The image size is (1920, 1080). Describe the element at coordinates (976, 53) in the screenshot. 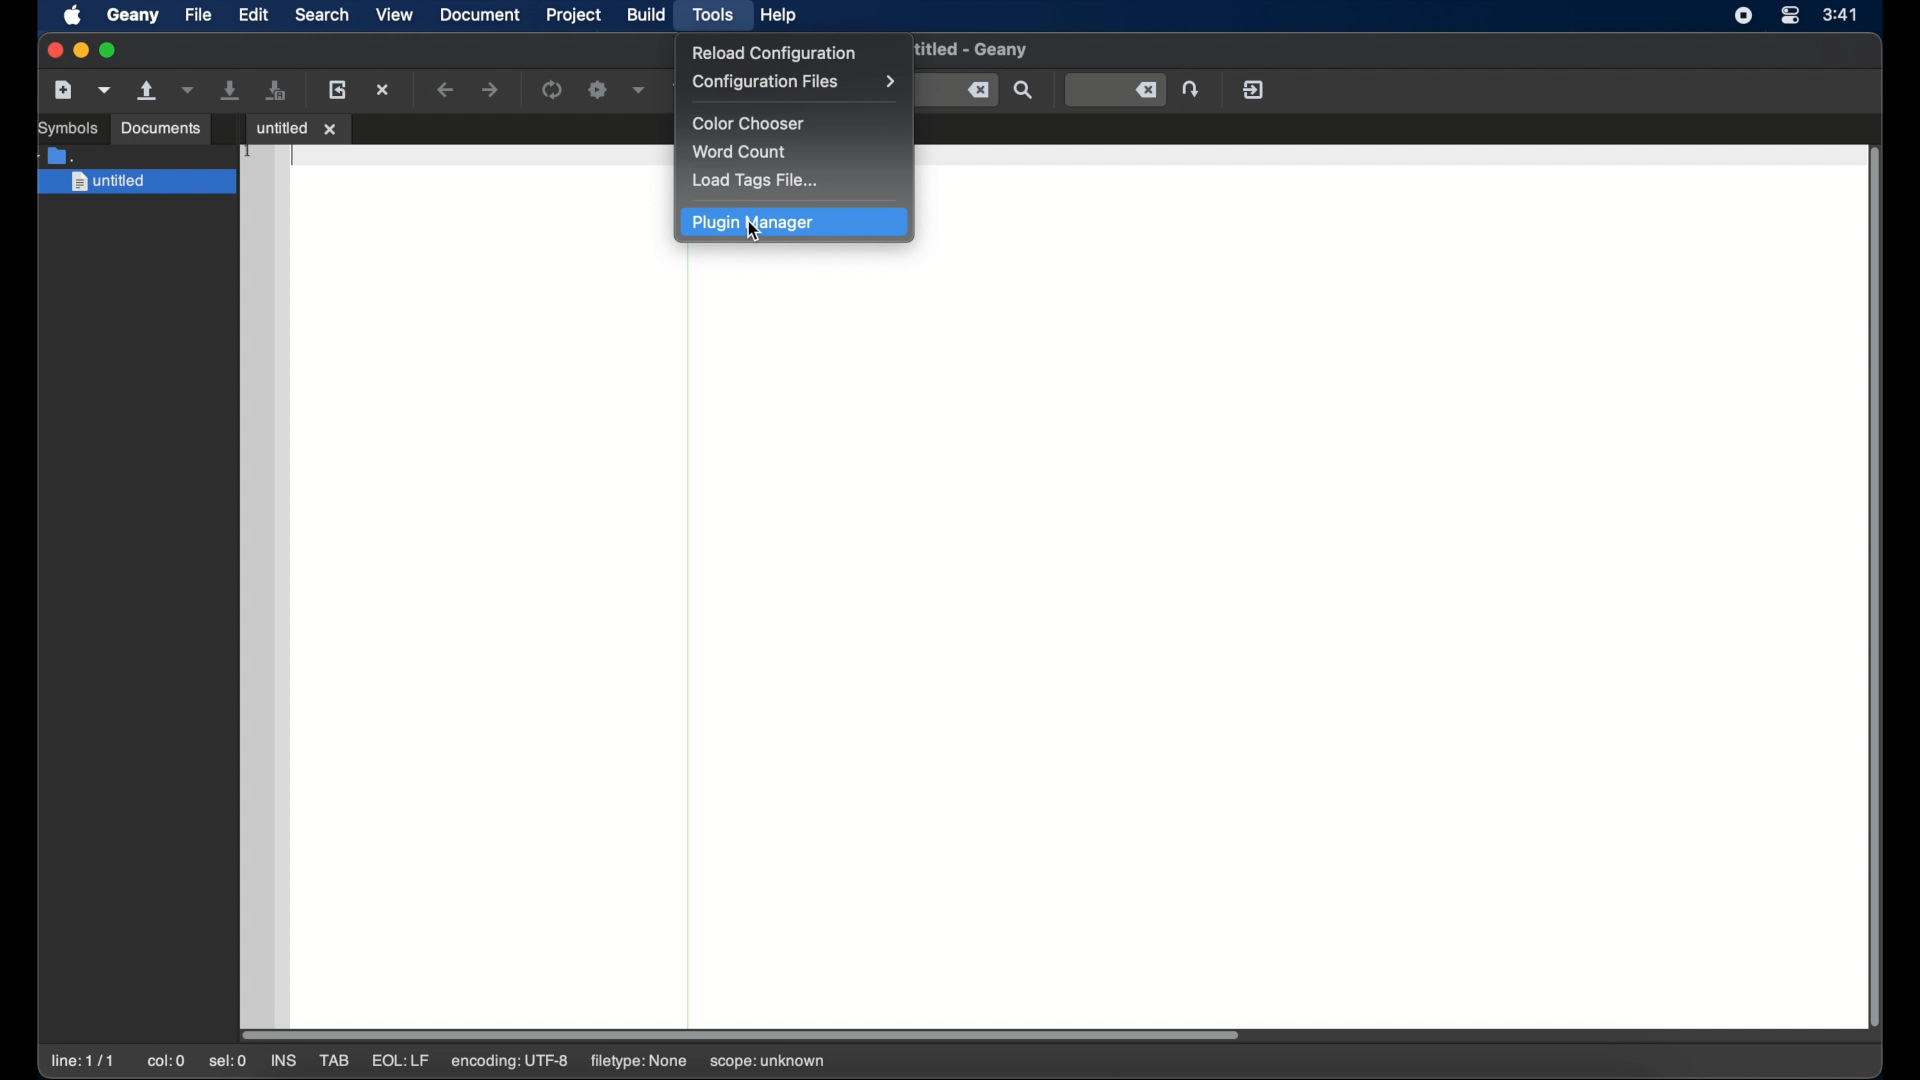

I see `untitled - geany` at that location.